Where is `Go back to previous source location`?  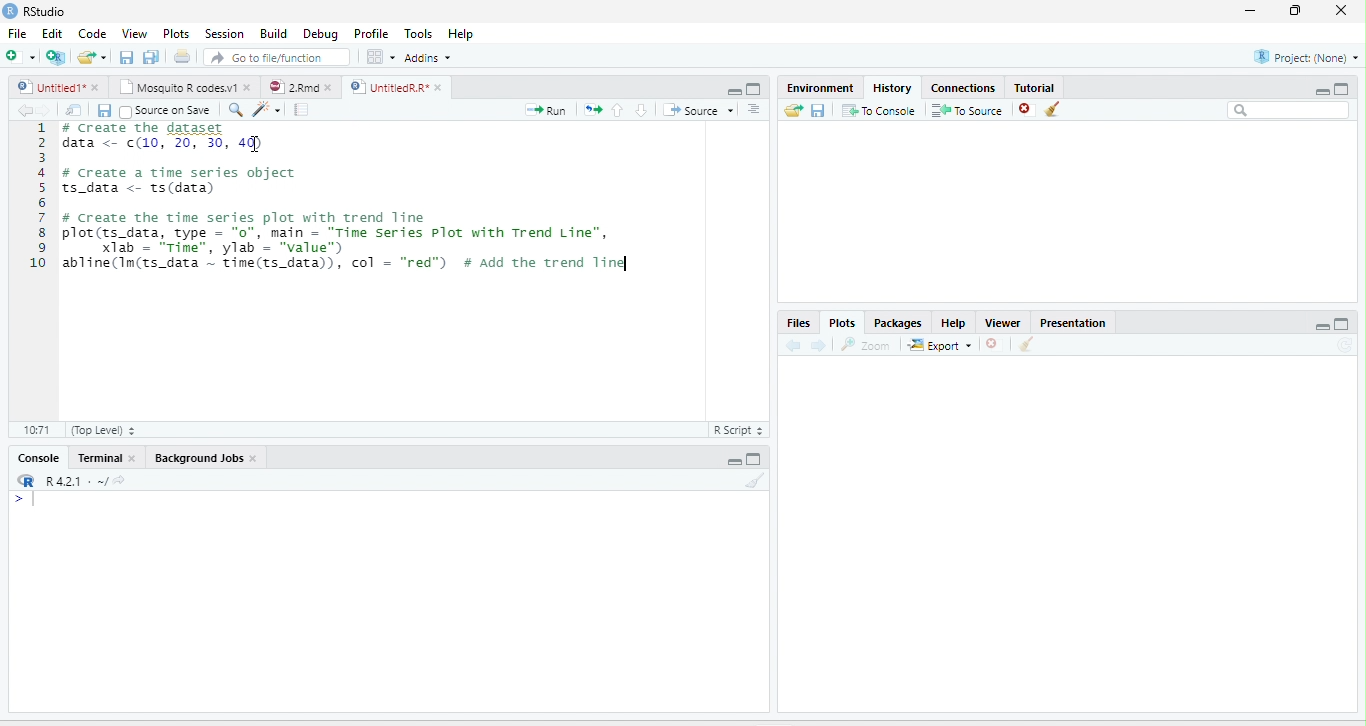
Go back to previous source location is located at coordinates (22, 110).